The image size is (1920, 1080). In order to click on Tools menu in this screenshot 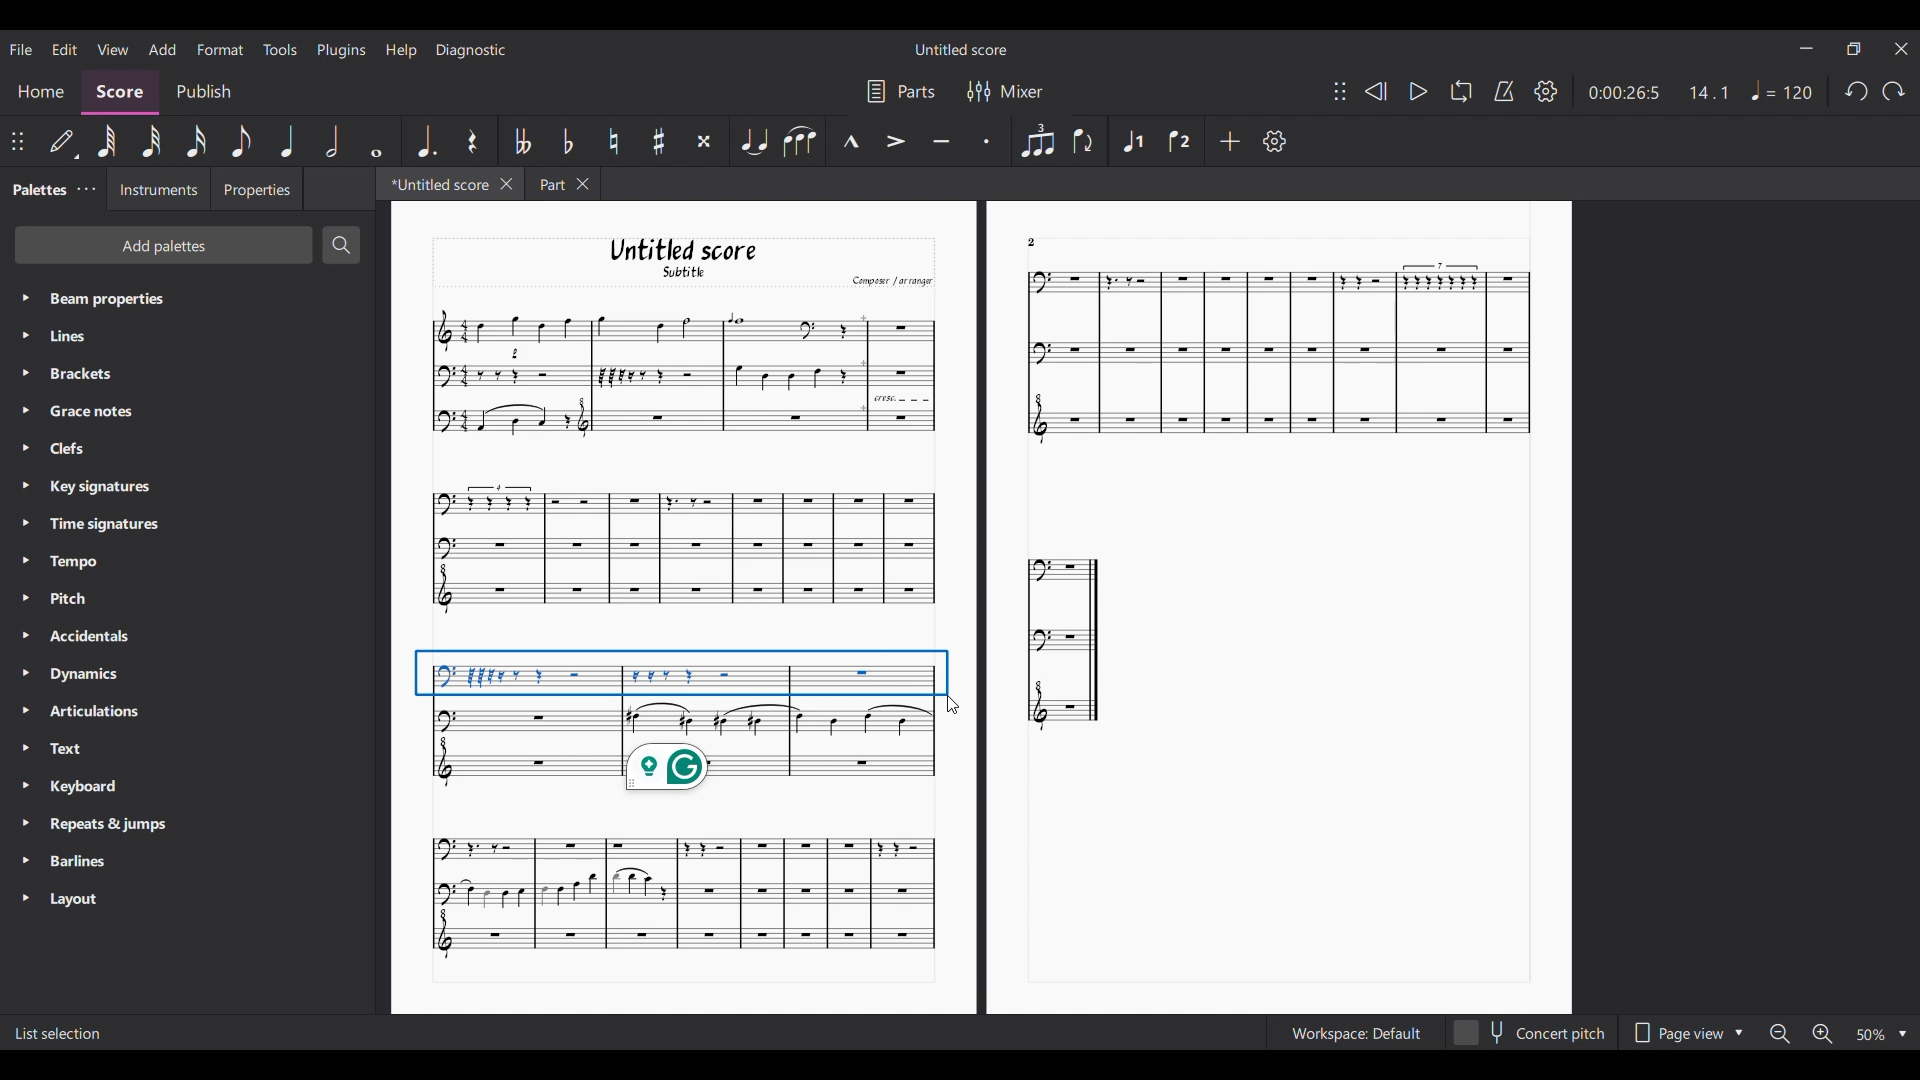, I will do `click(279, 49)`.